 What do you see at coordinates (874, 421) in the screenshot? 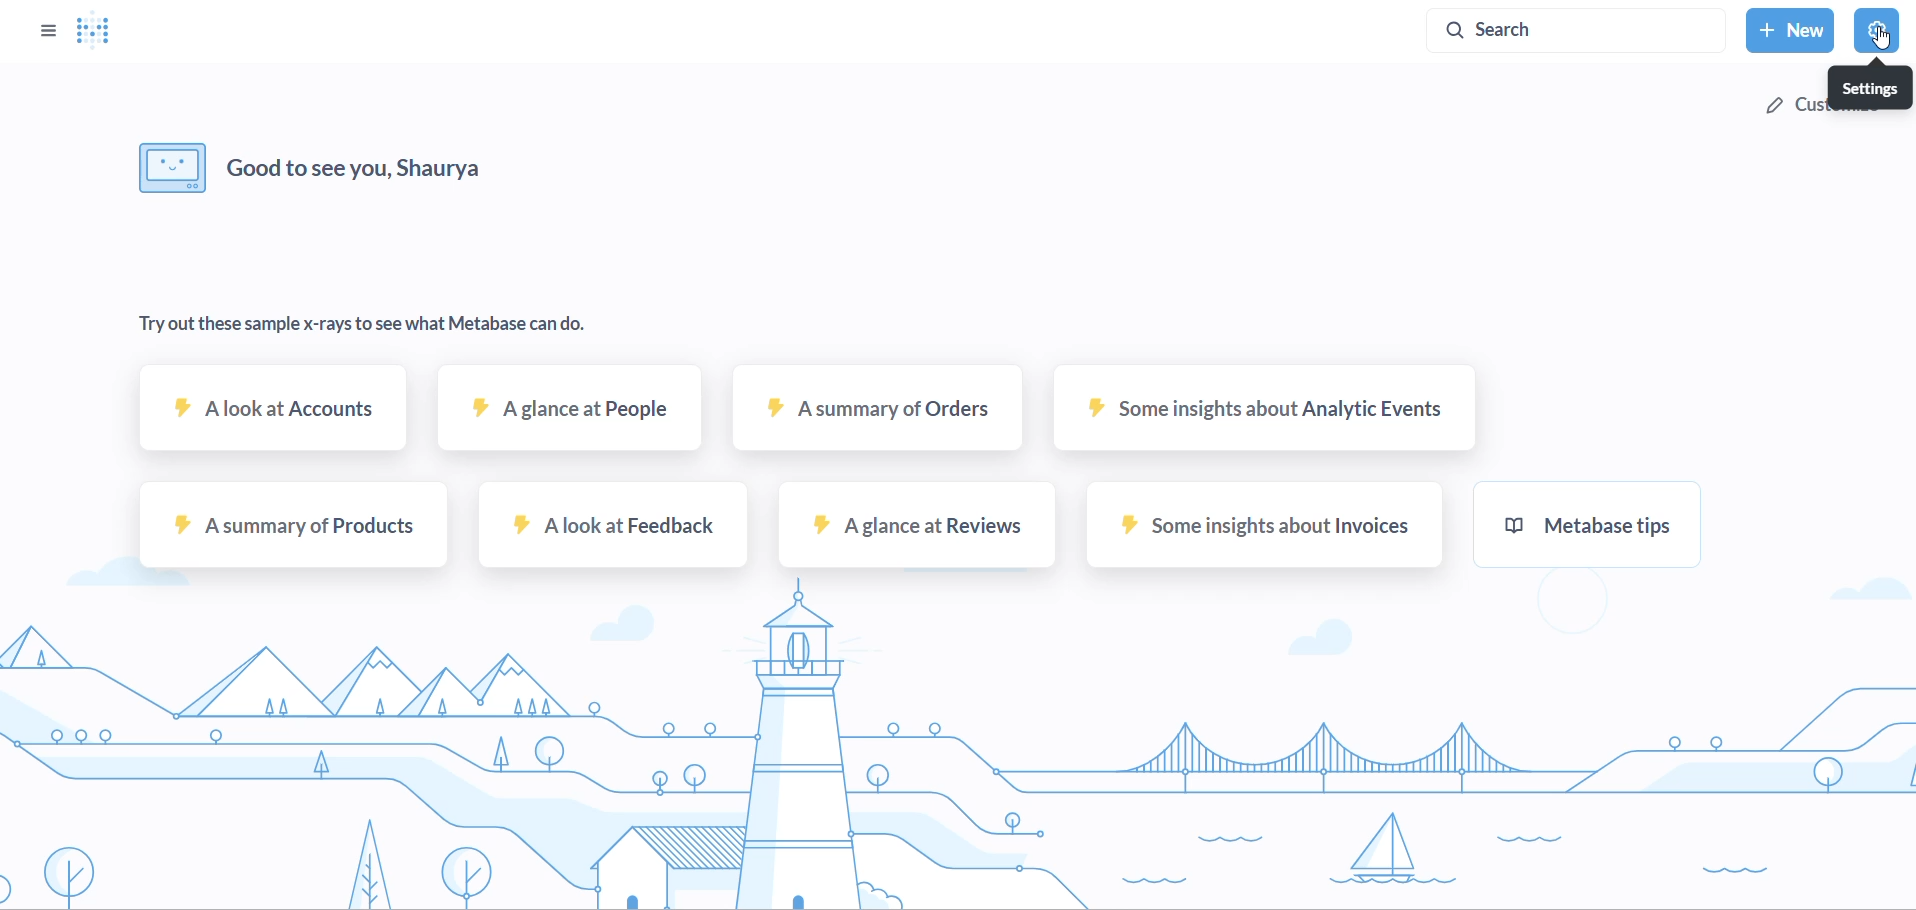
I see `A summary of orders sample` at bounding box center [874, 421].